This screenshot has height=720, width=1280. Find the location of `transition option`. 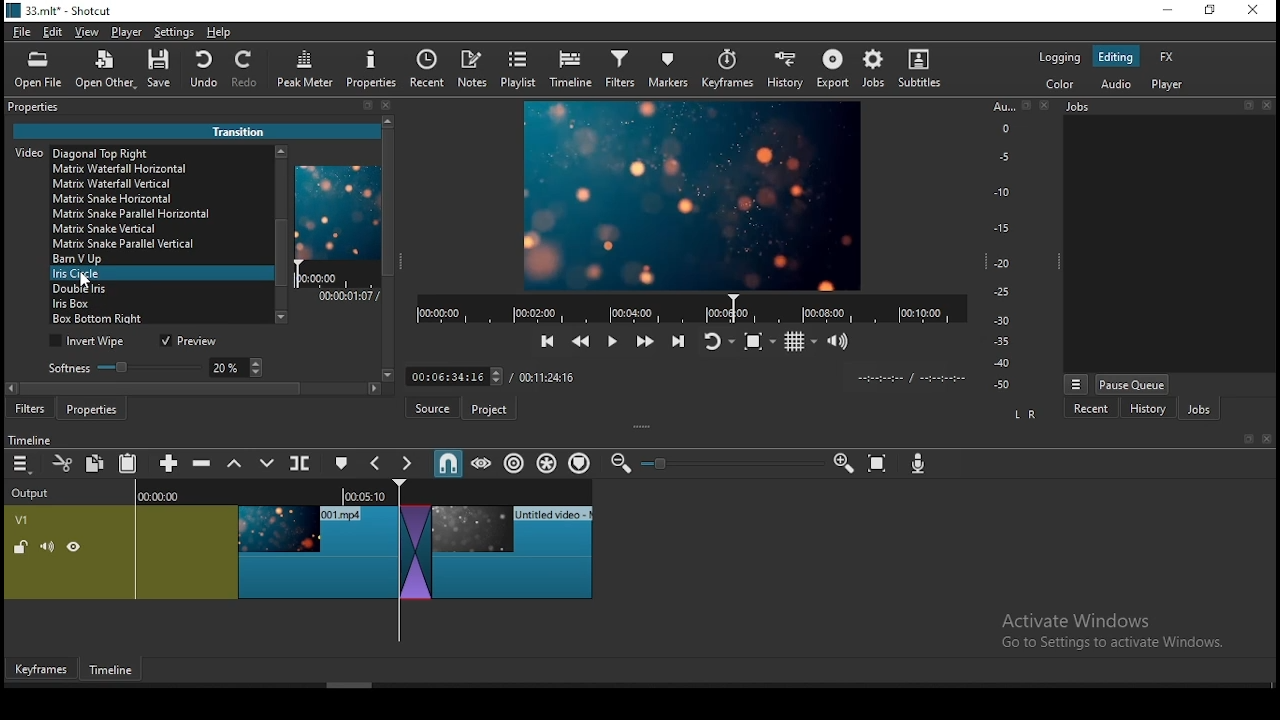

transition option is located at coordinates (159, 306).